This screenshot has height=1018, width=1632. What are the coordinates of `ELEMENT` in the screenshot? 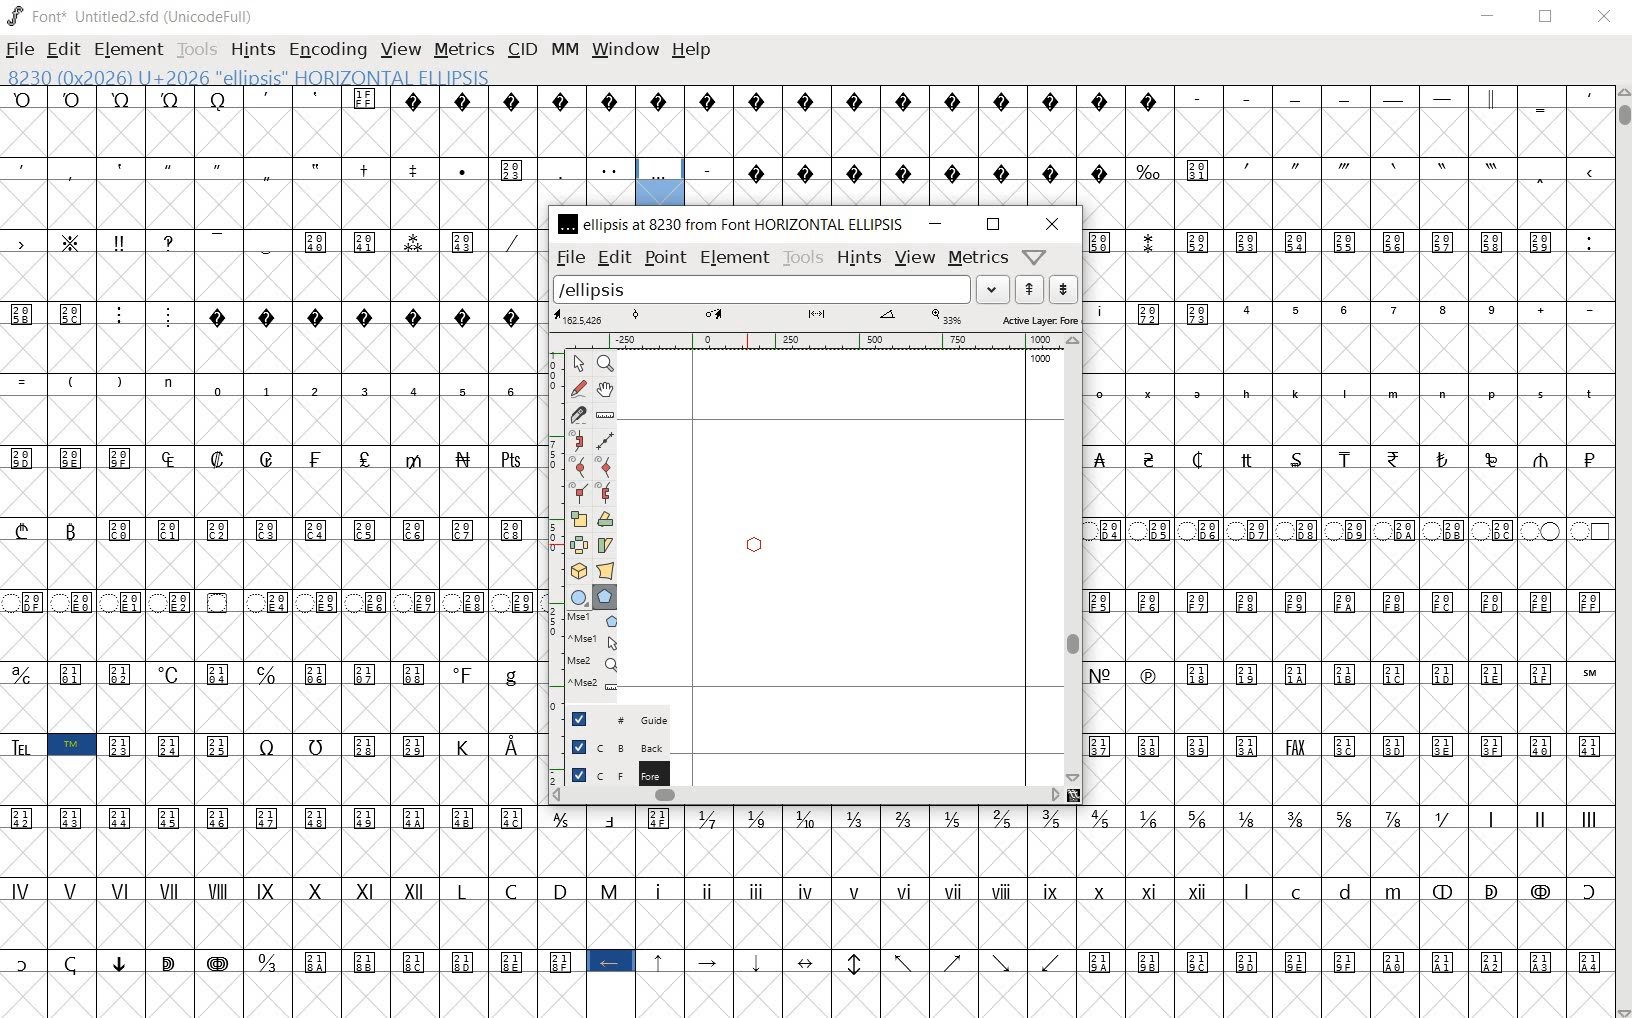 It's located at (131, 49).